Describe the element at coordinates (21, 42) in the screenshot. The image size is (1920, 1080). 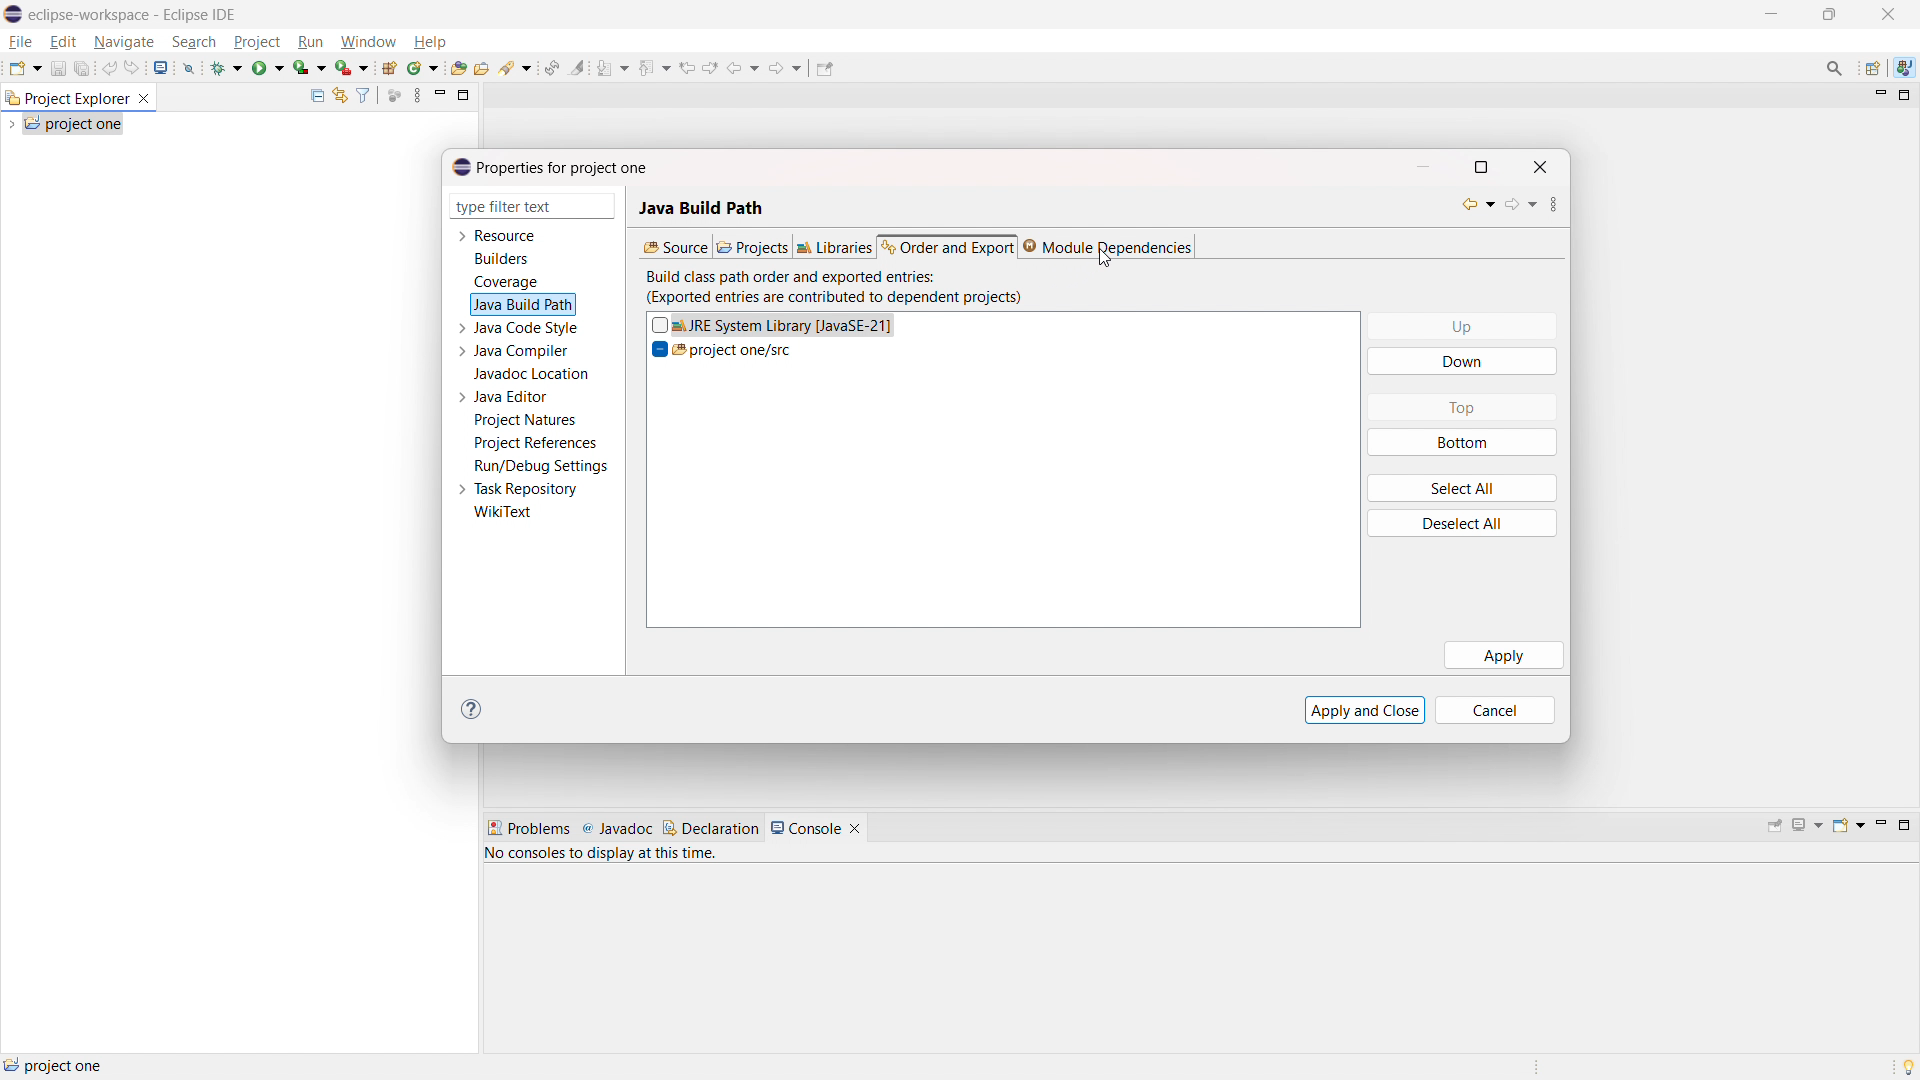
I see `file` at that location.